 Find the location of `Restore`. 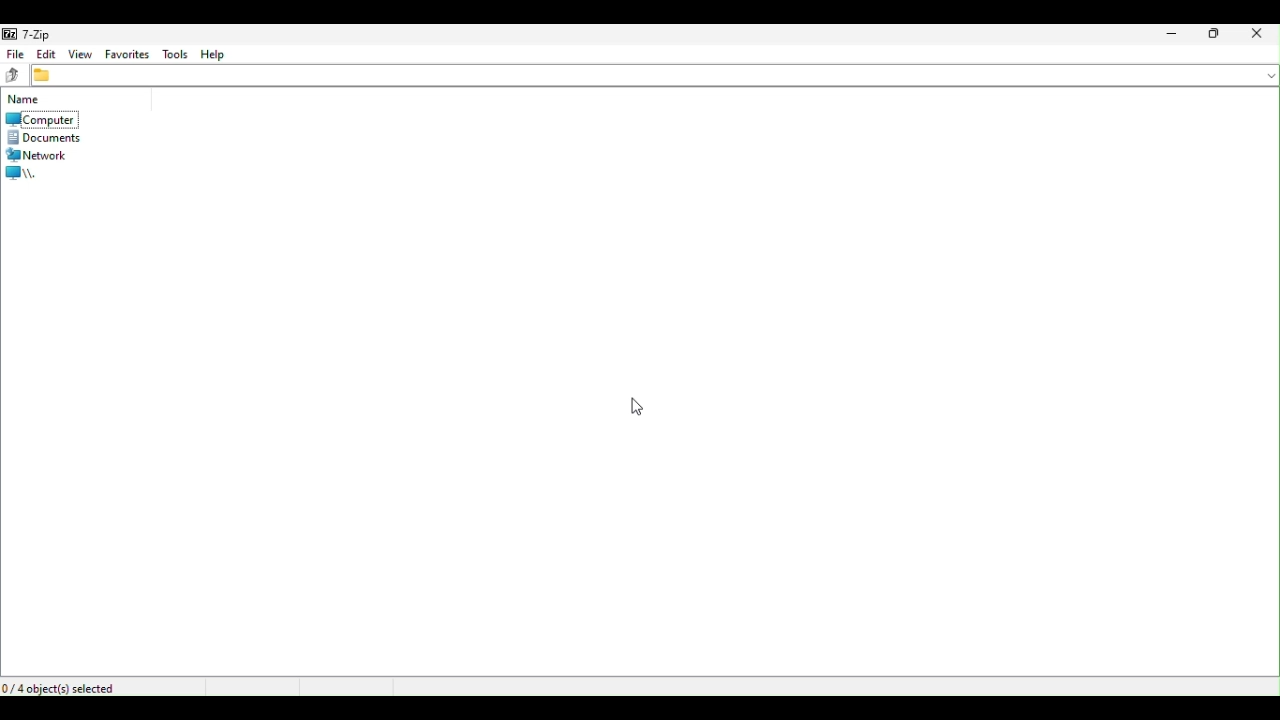

Restore is located at coordinates (1215, 35).